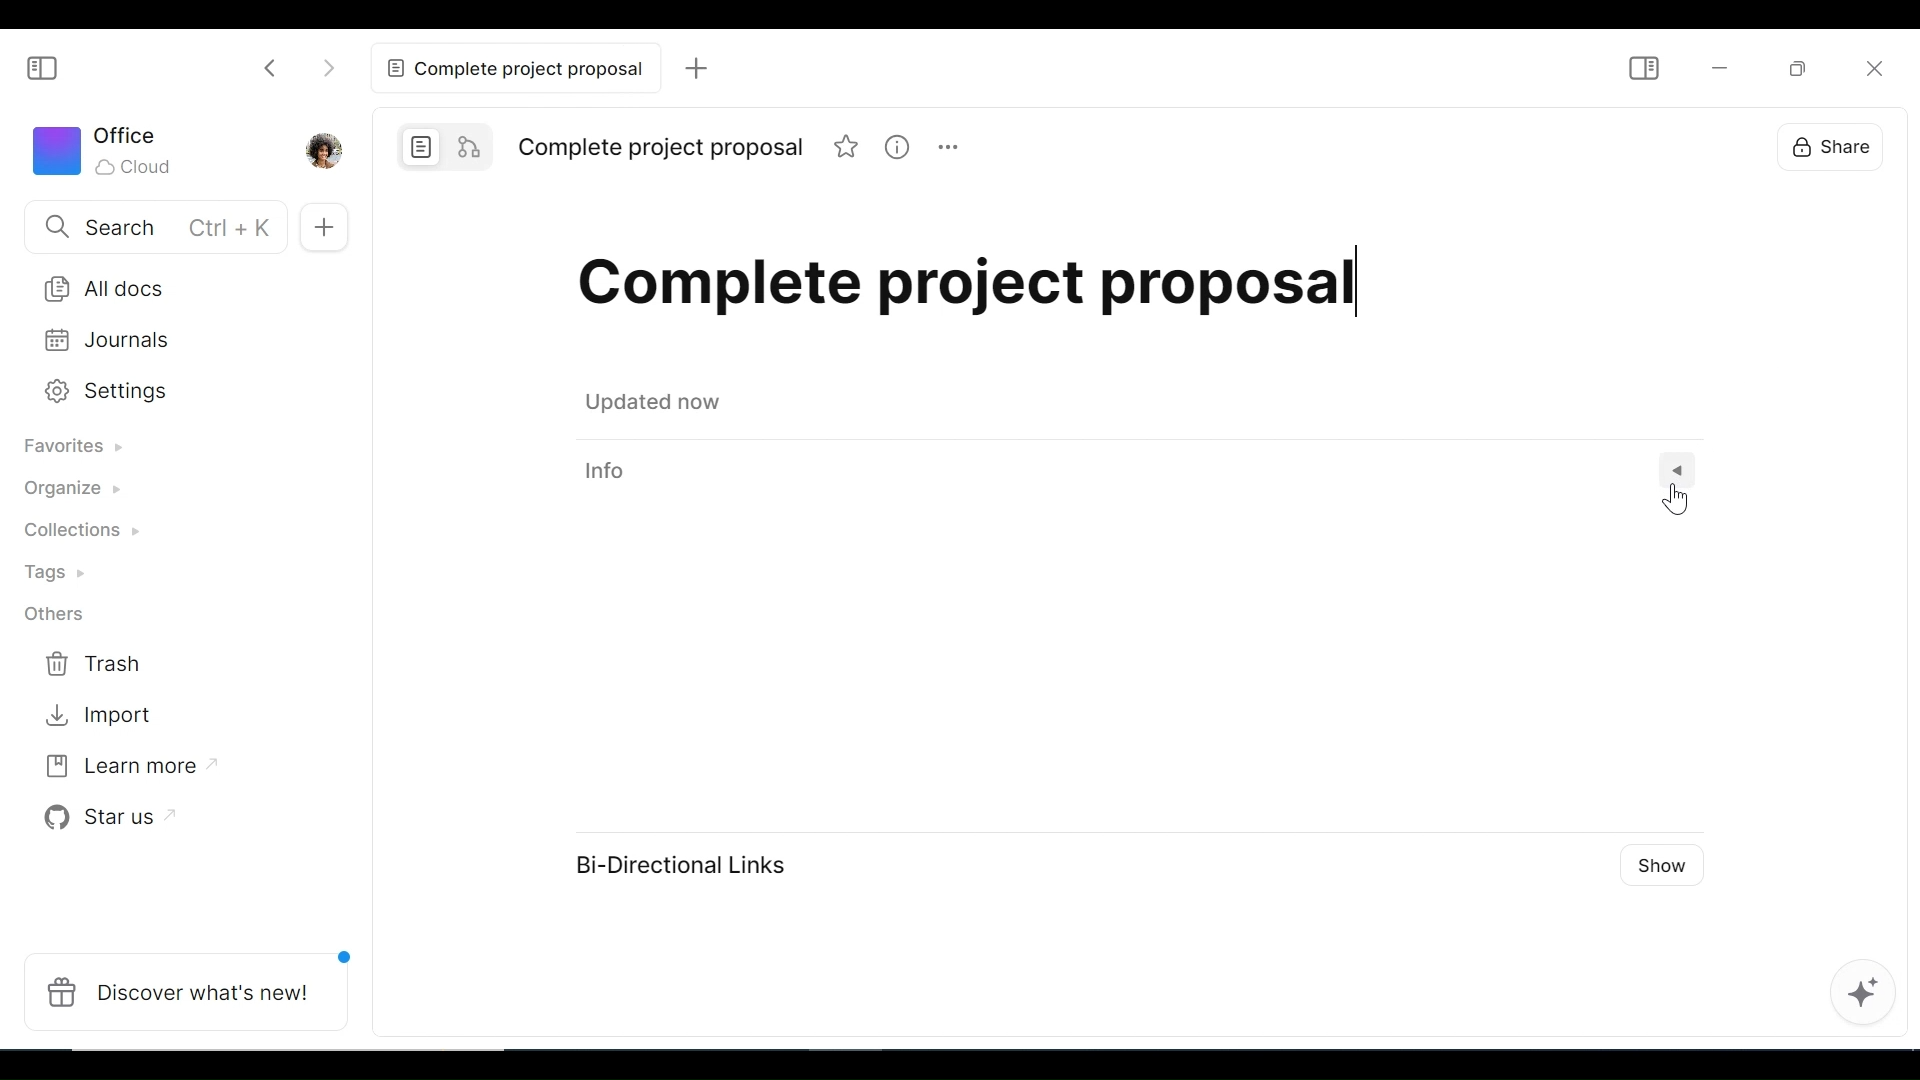 The width and height of the screenshot is (1920, 1080). What do you see at coordinates (952, 150) in the screenshot?
I see `more` at bounding box center [952, 150].